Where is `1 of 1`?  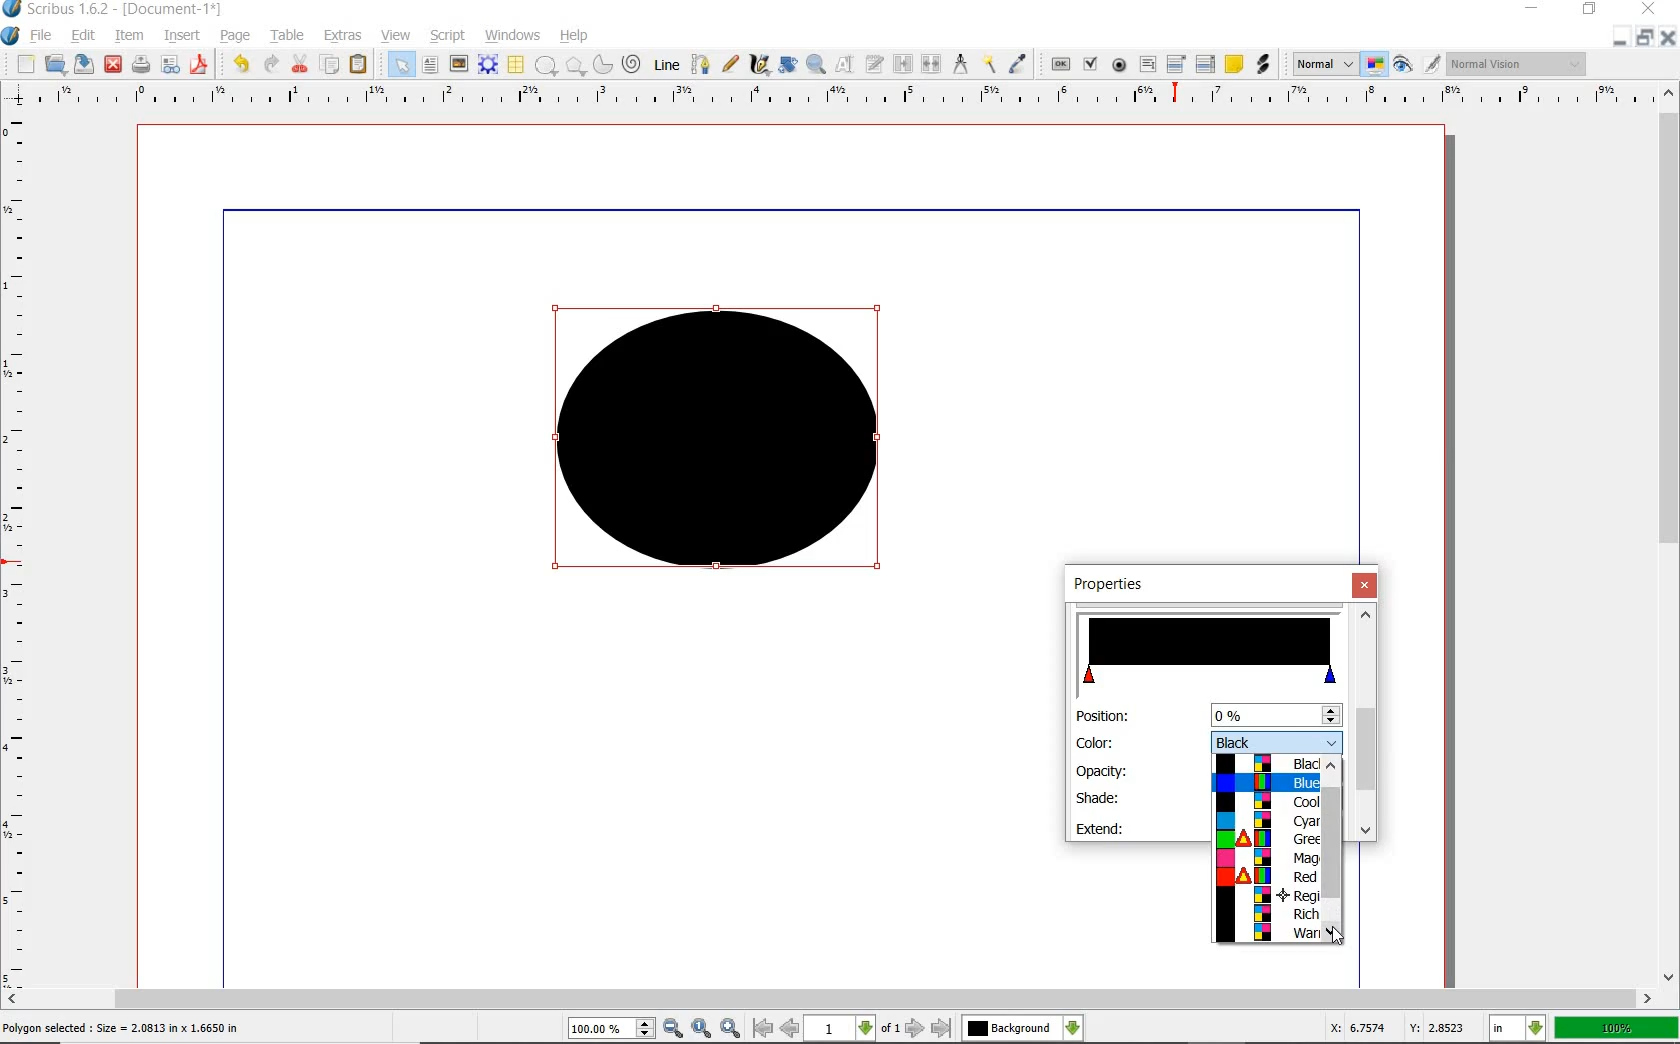 1 of 1 is located at coordinates (854, 1028).